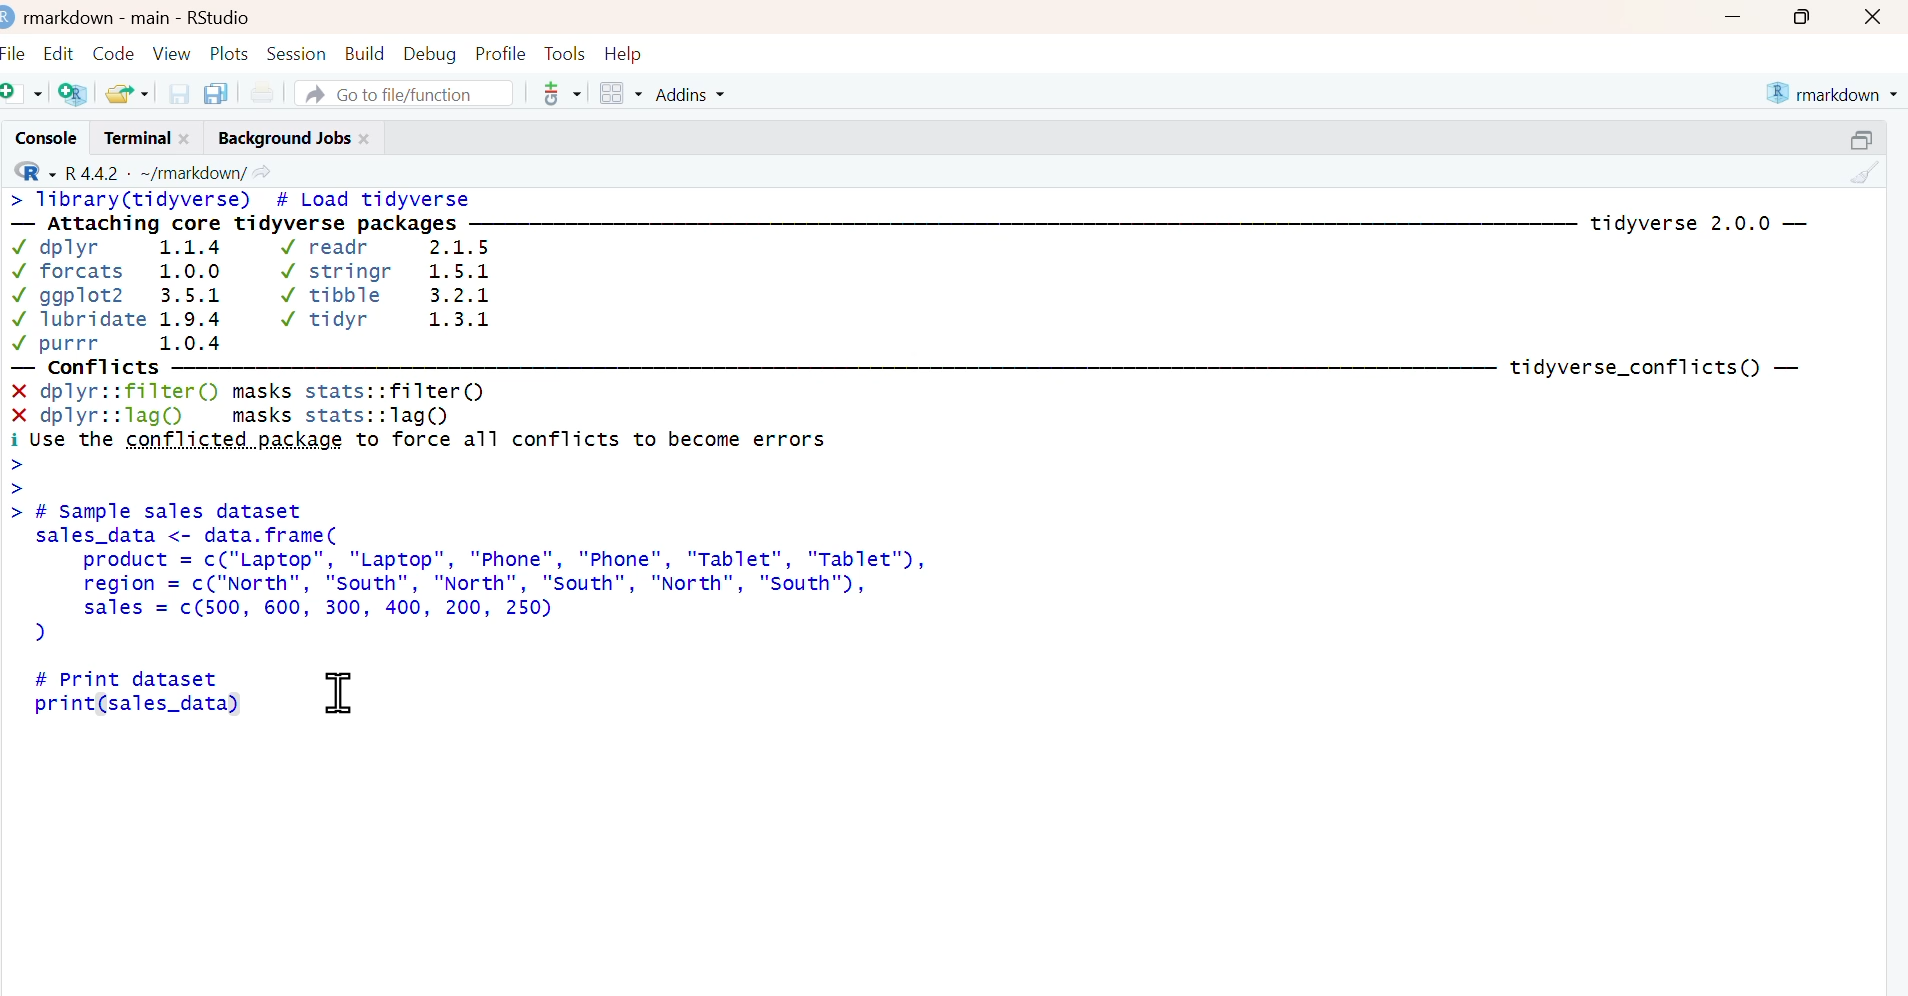  What do you see at coordinates (262, 92) in the screenshot?
I see `Print current file` at bounding box center [262, 92].